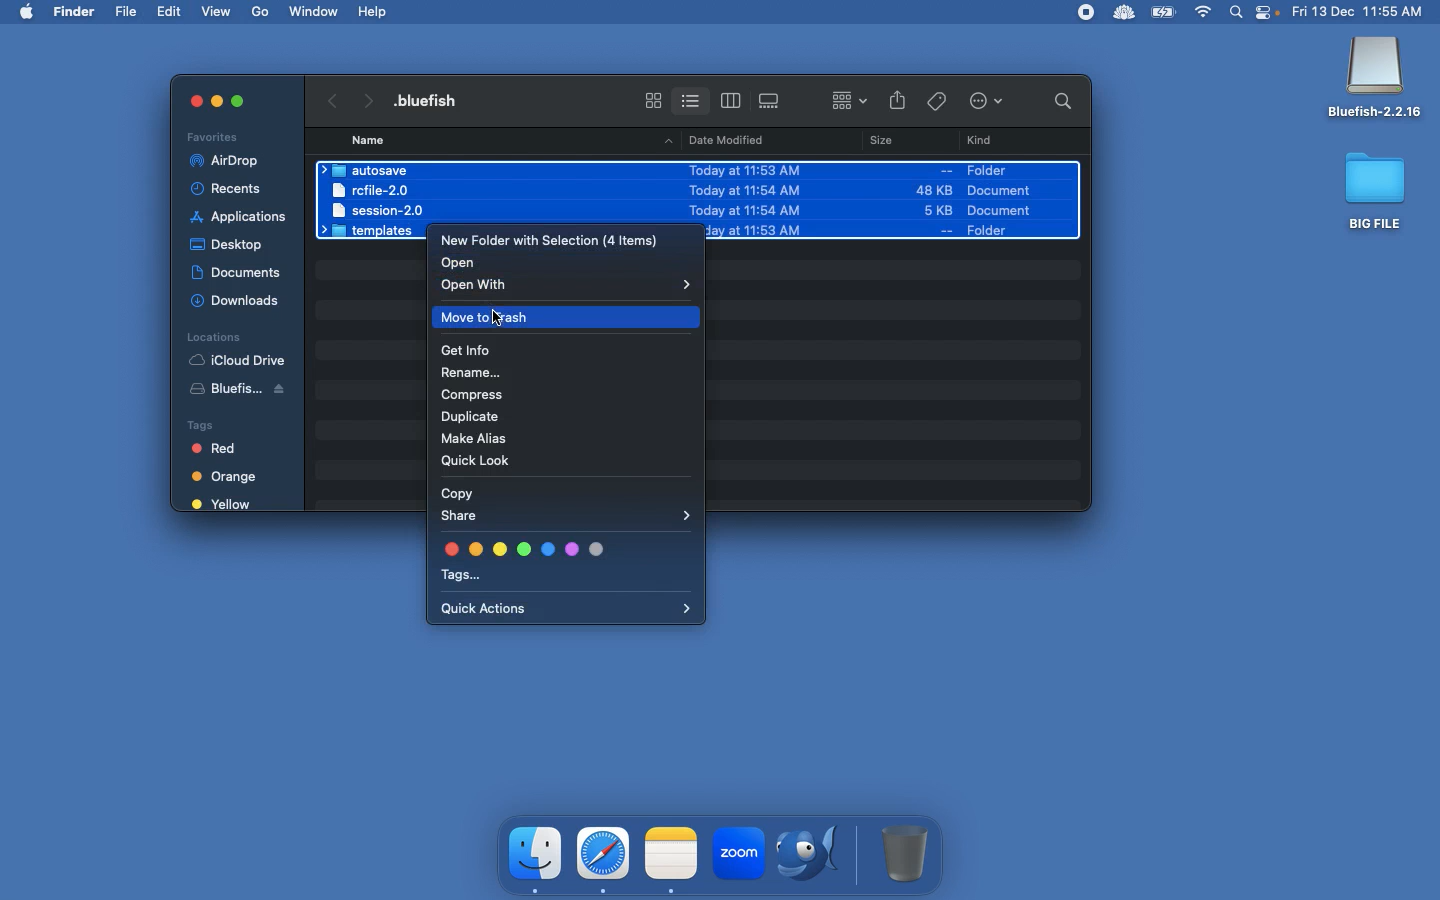  Describe the element at coordinates (229, 423) in the screenshot. I see `Tags` at that location.